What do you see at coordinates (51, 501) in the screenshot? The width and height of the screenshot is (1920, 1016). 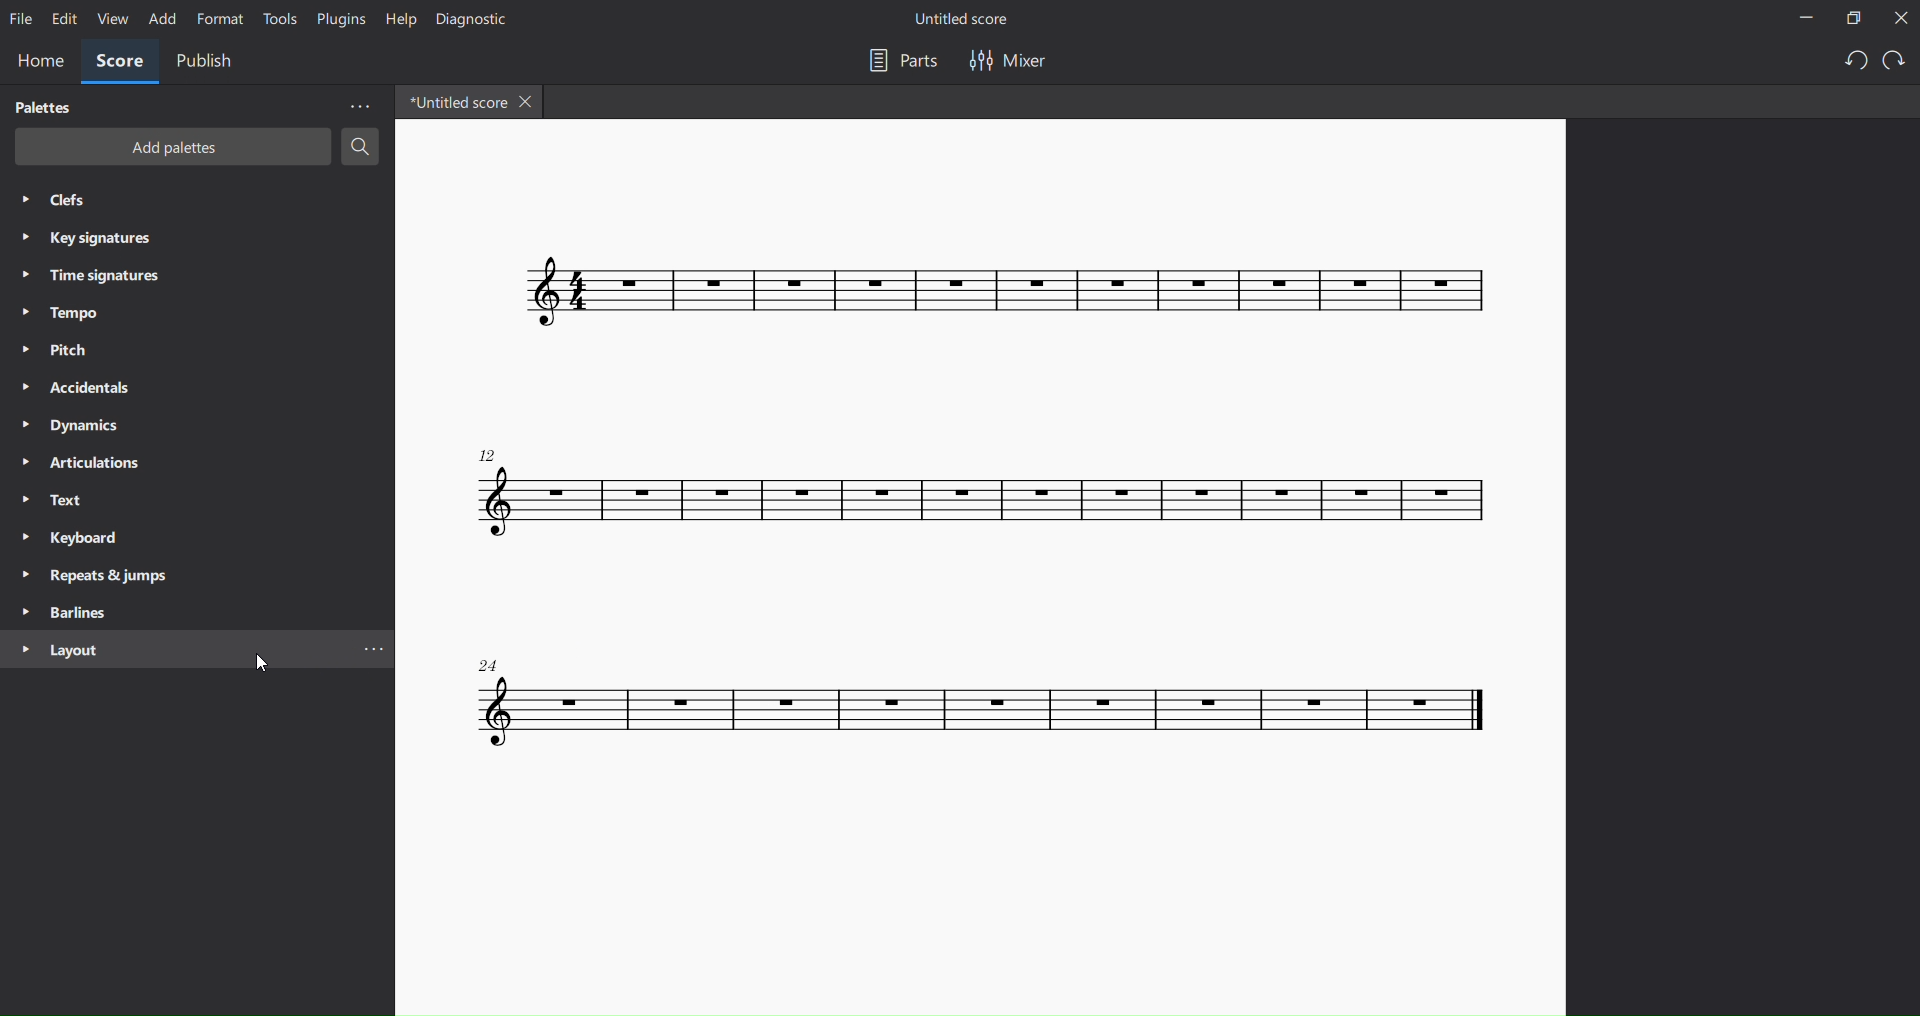 I see `text` at bounding box center [51, 501].